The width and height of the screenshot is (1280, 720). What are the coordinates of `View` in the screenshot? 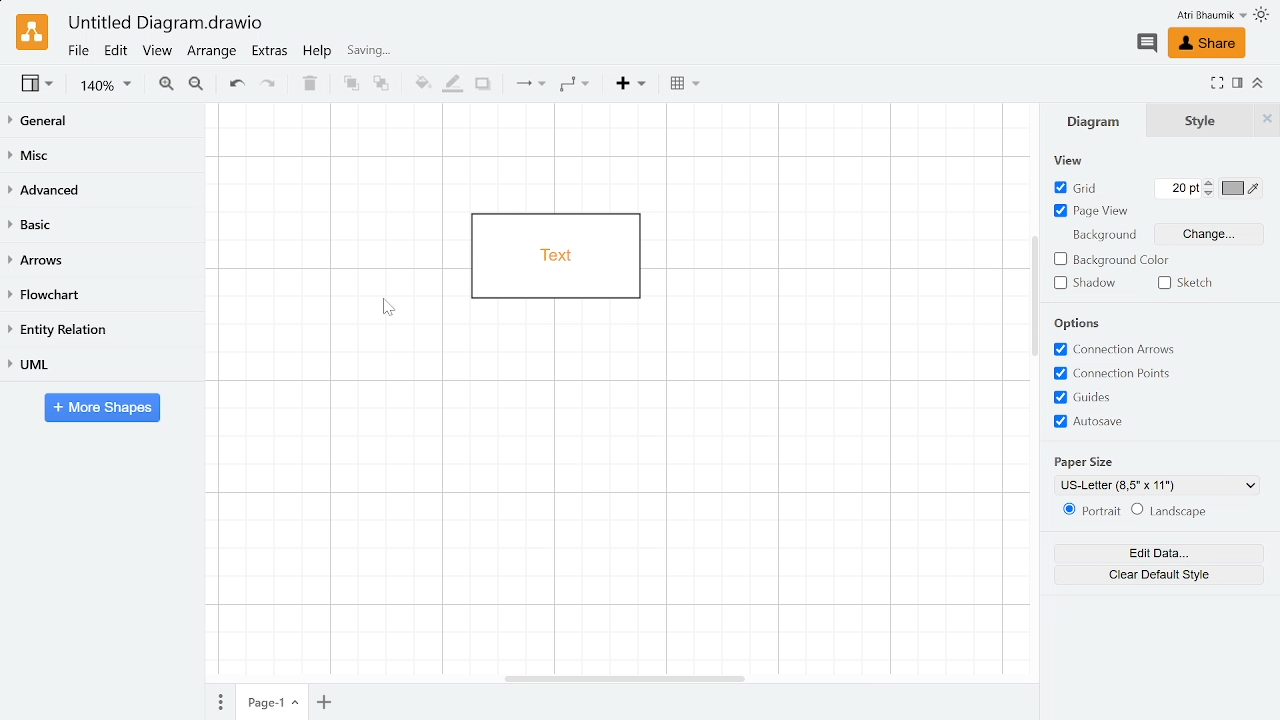 It's located at (38, 86).